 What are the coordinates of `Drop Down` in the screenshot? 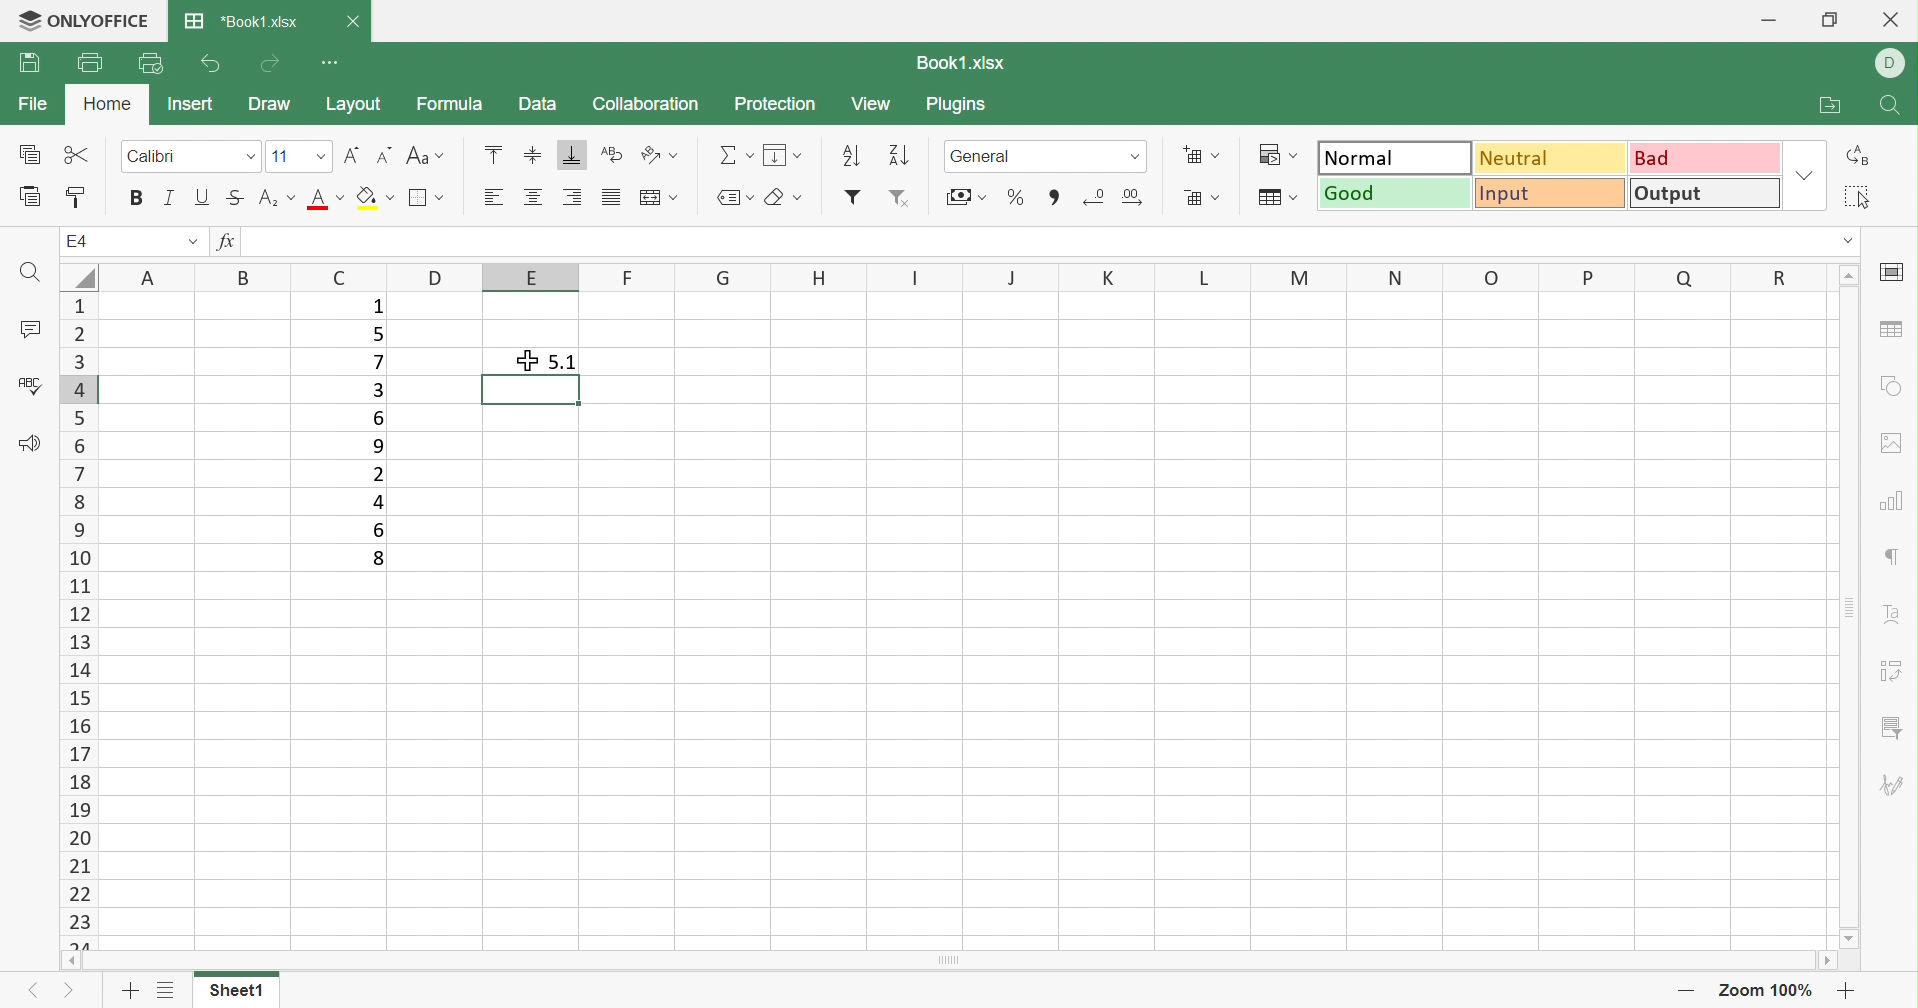 It's located at (1135, 156).